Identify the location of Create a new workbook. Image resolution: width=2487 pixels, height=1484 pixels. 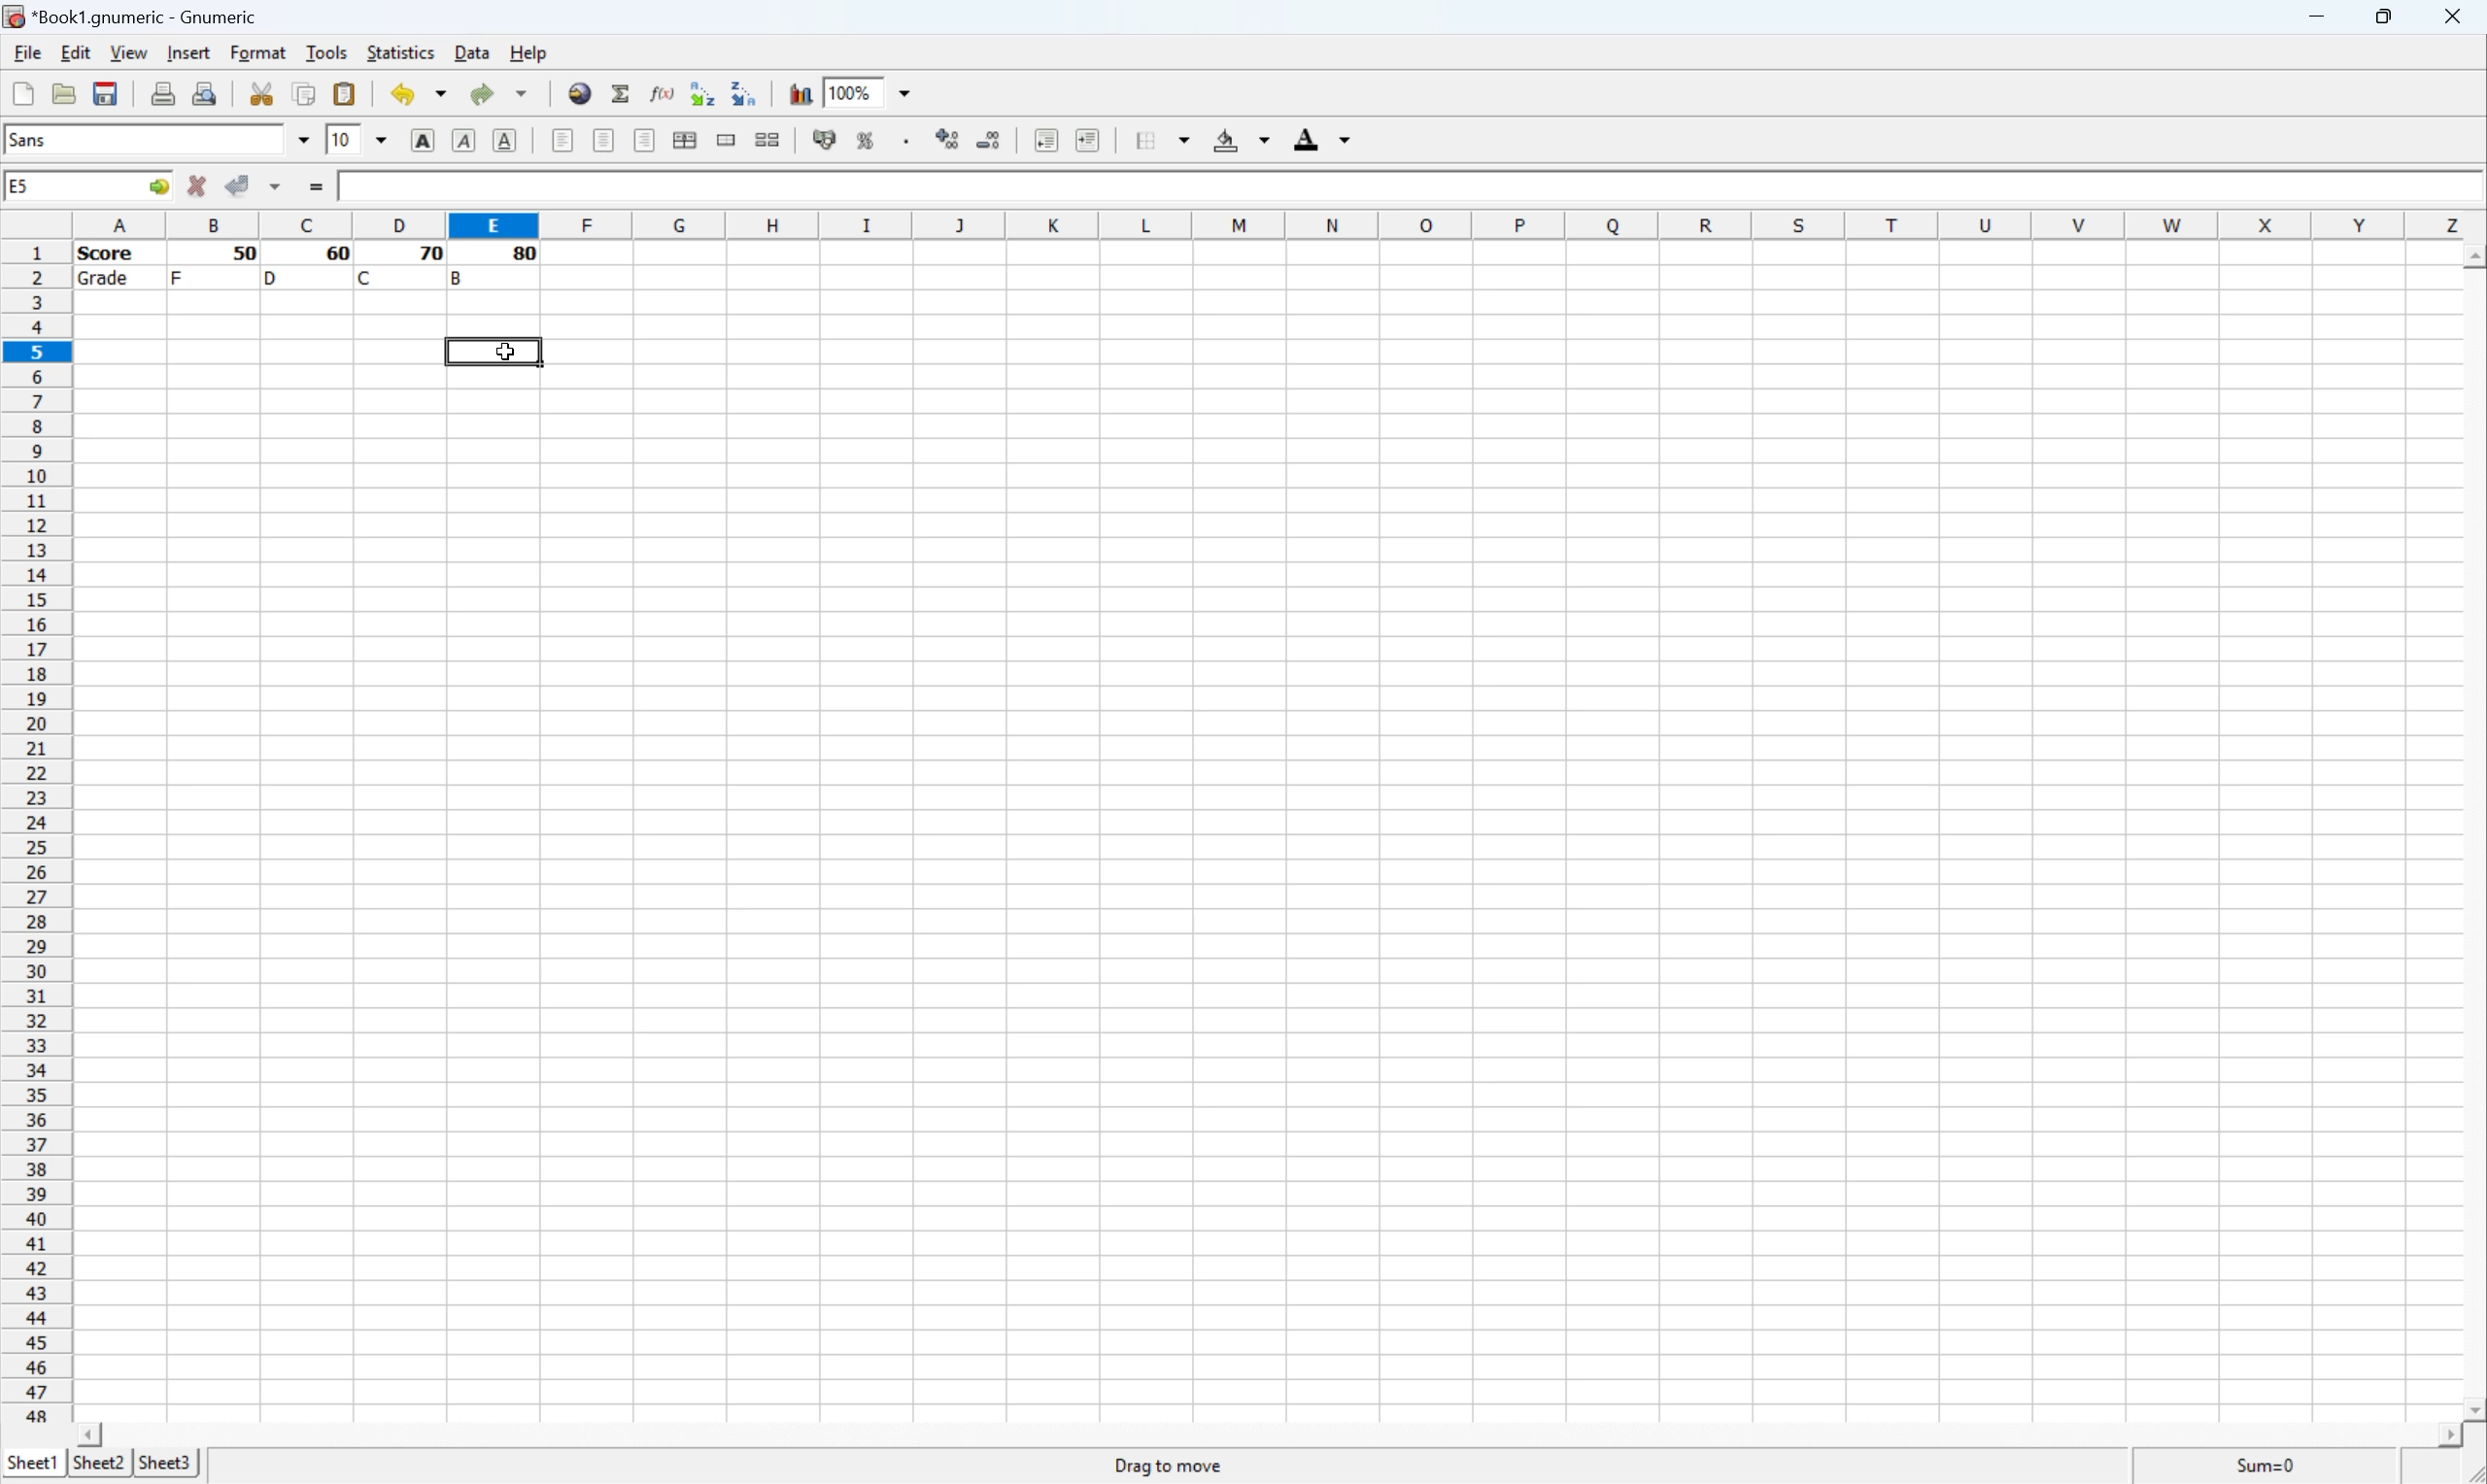
(21, 90).